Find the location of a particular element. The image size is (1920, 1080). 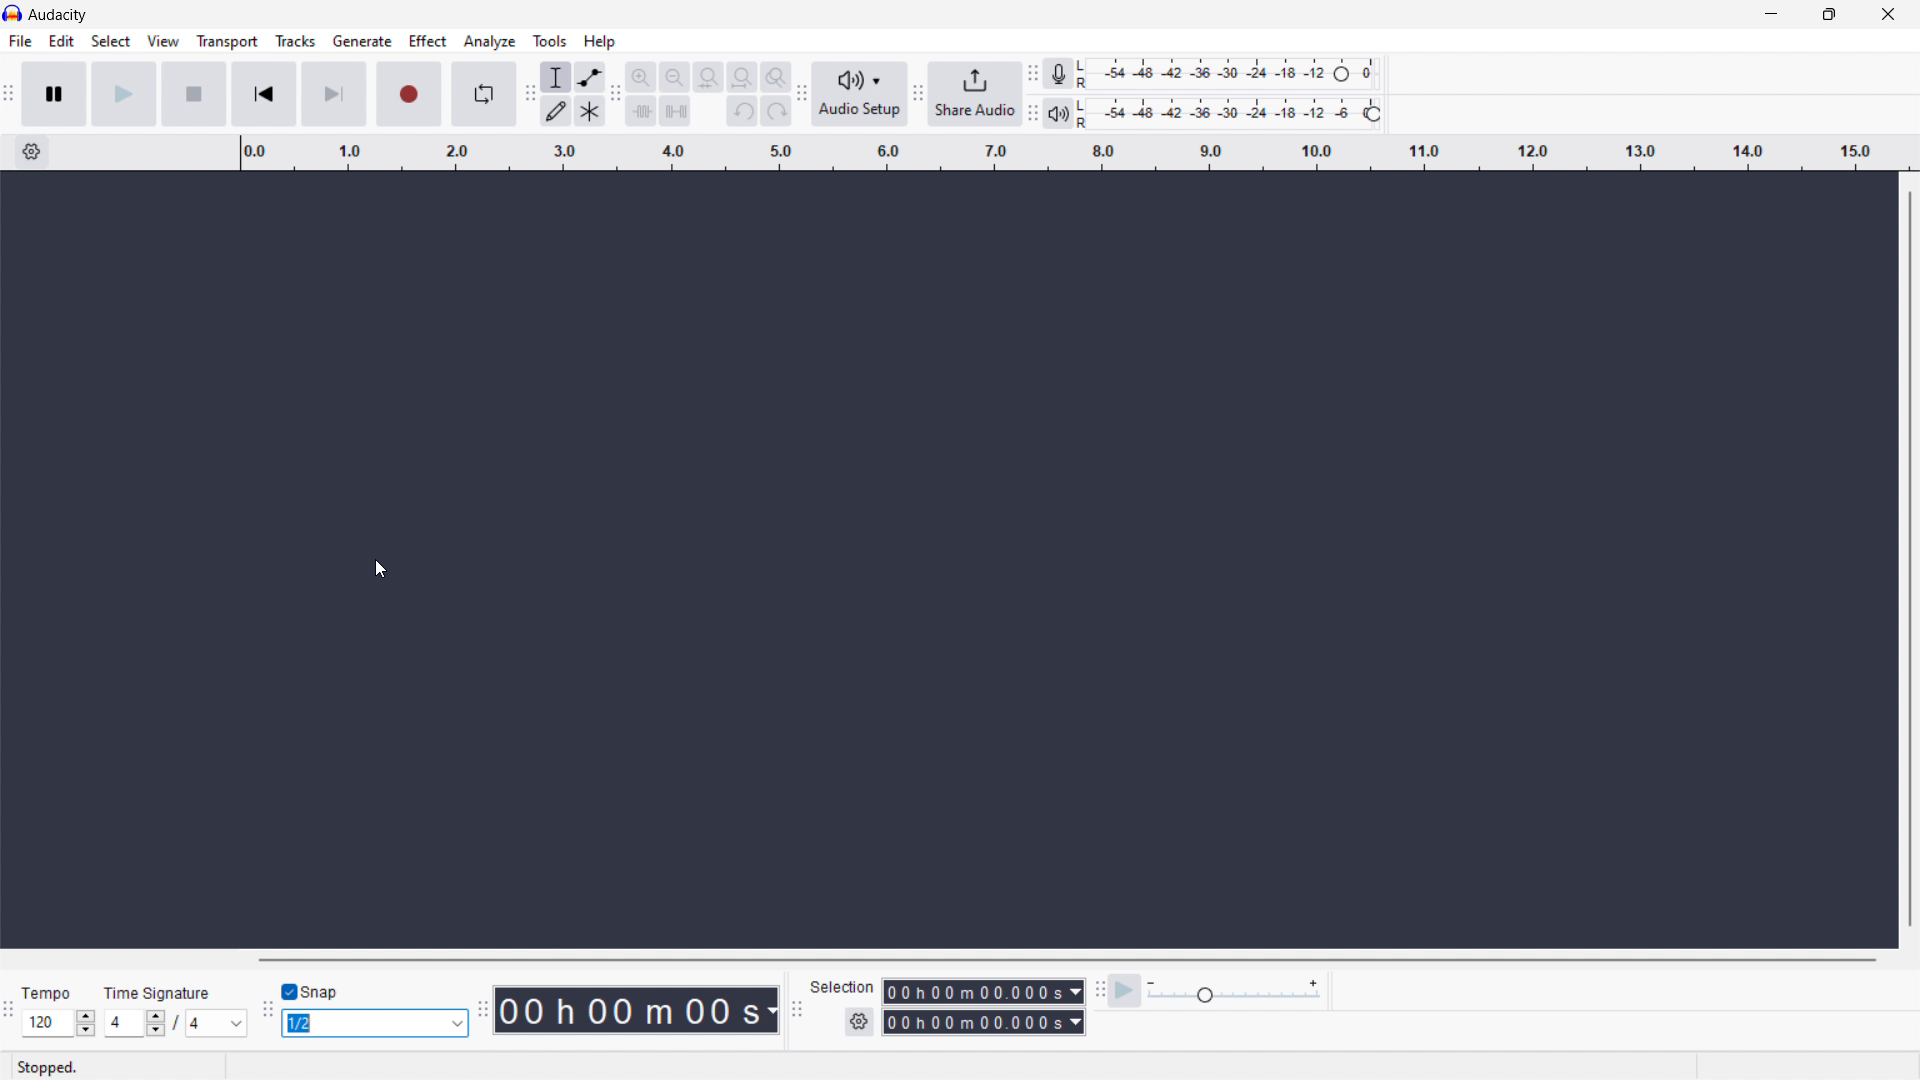

share audio is located at coordinates (975, 93).